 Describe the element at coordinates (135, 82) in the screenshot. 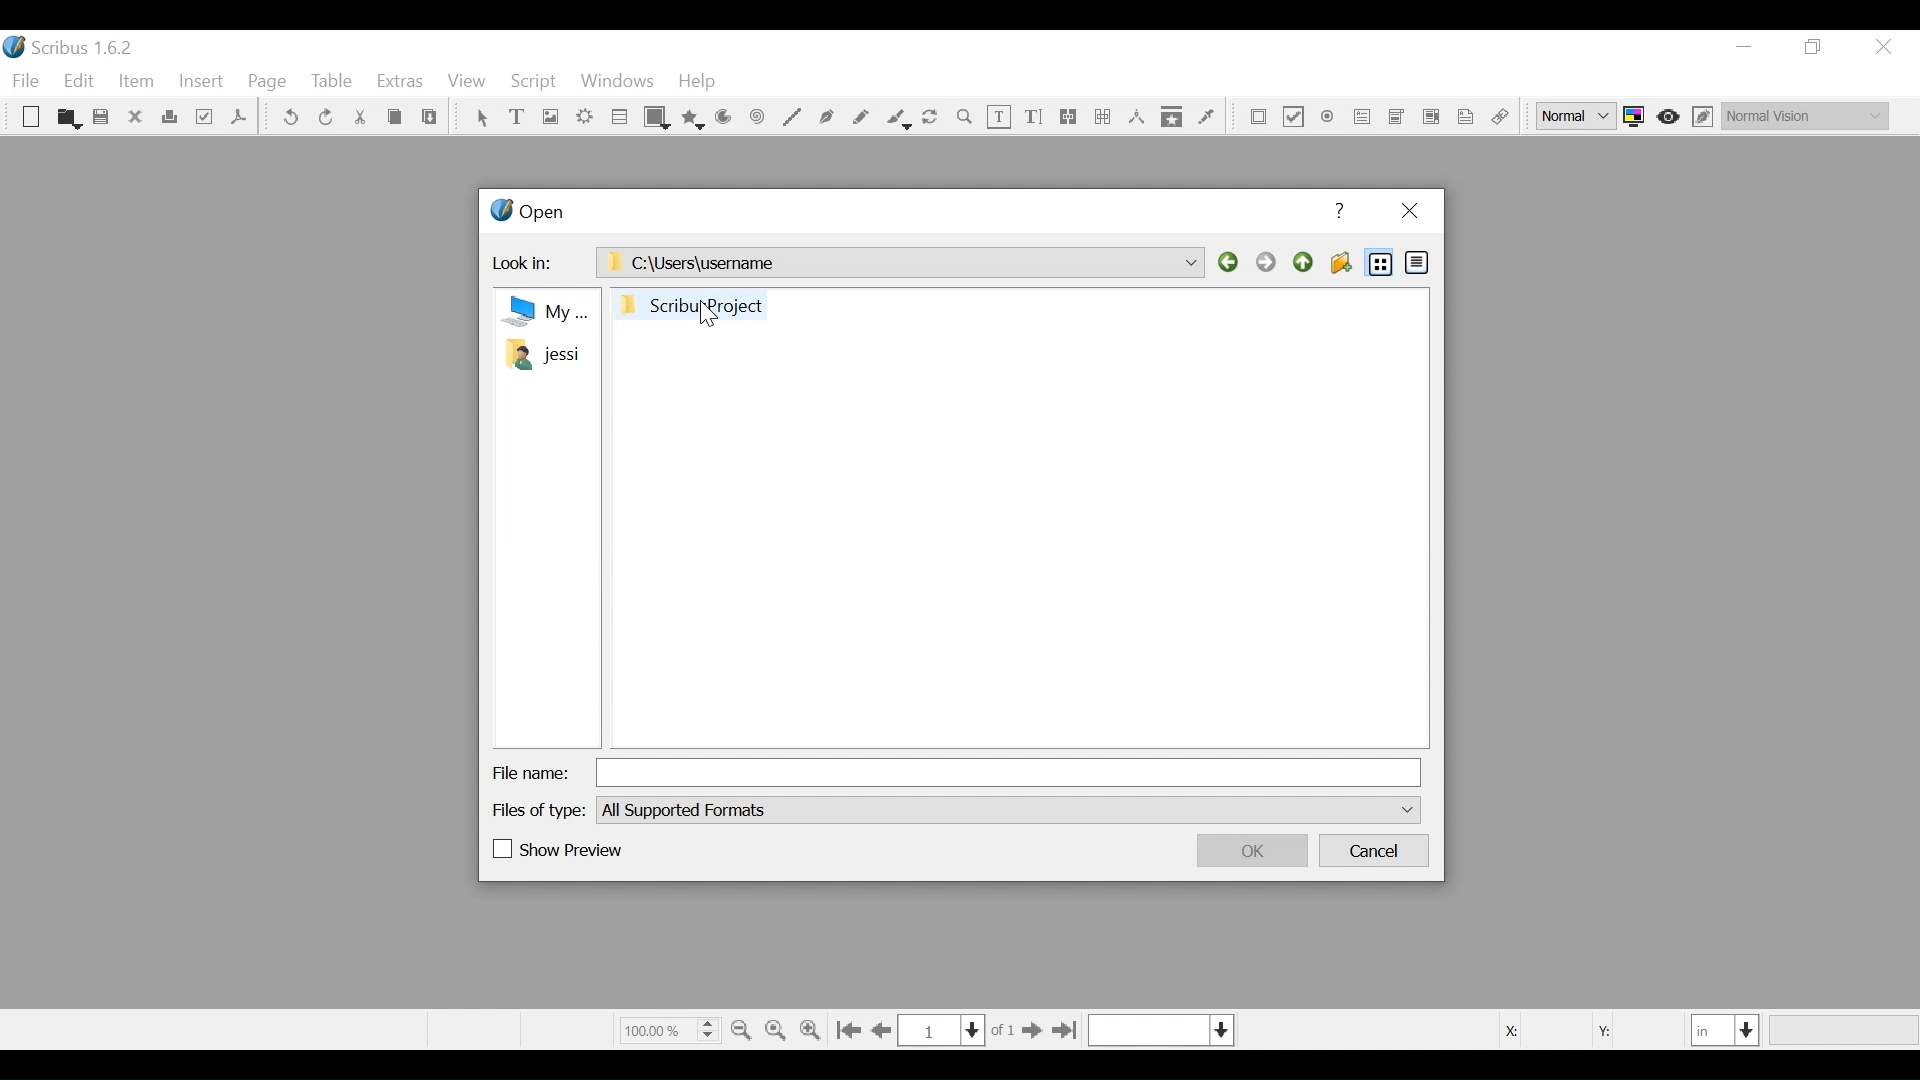

I see `Item` at that location.